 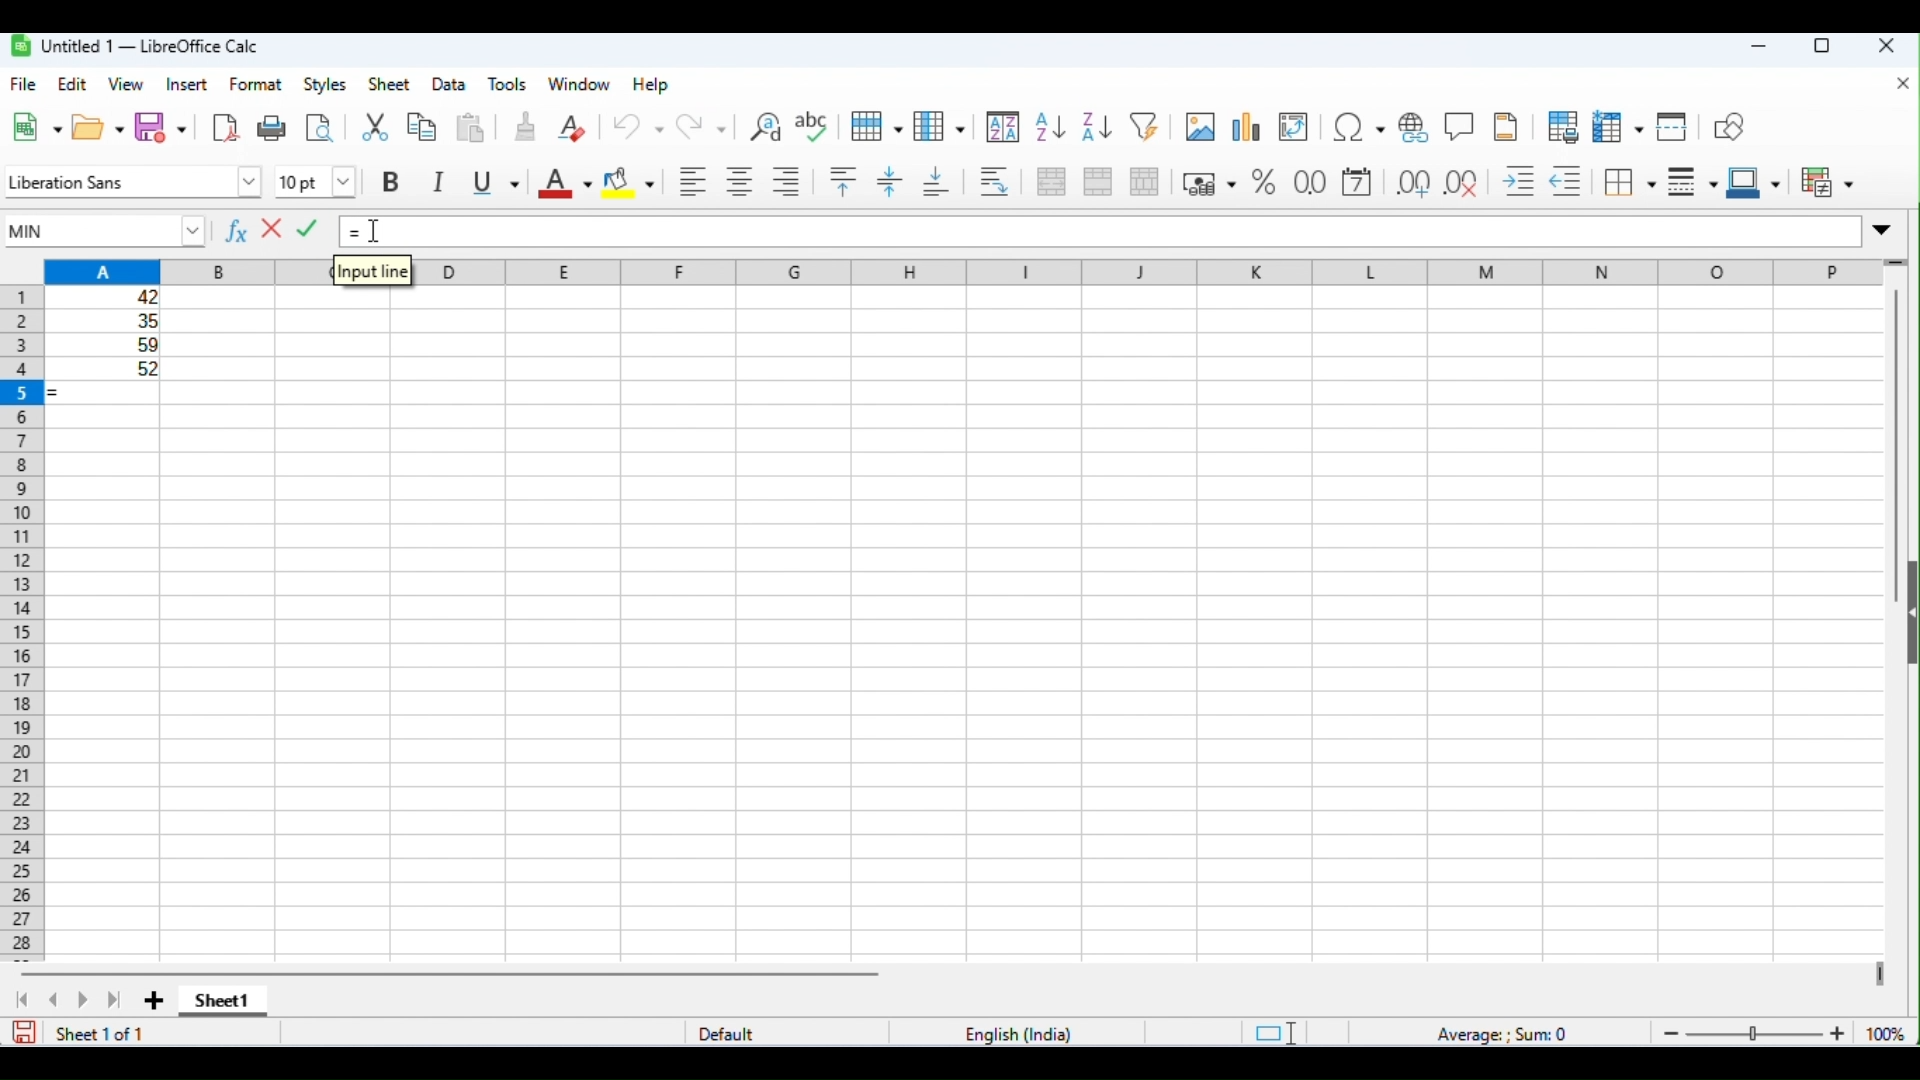 What do you see at coordinates (493, 182) in the screenshot?
I see `underline` at bounding box center [493, 182].